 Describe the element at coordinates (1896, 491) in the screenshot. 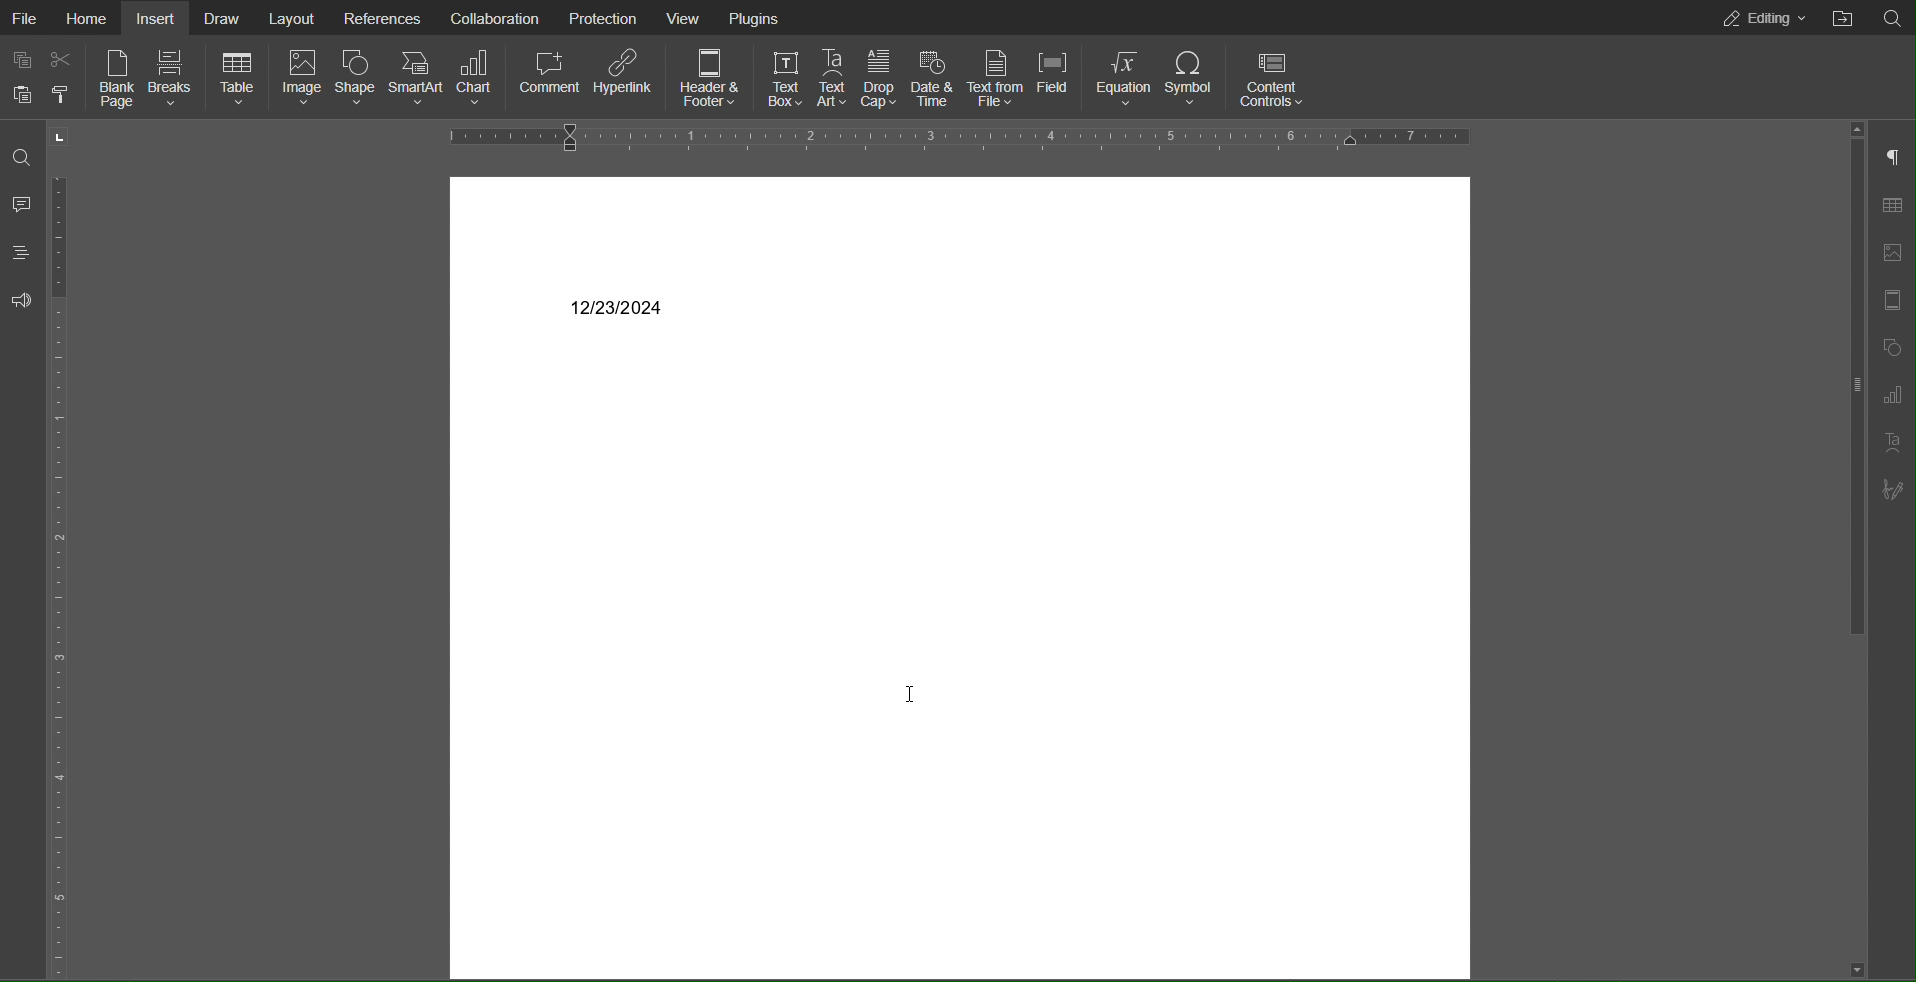

I see `Signature` at that location.